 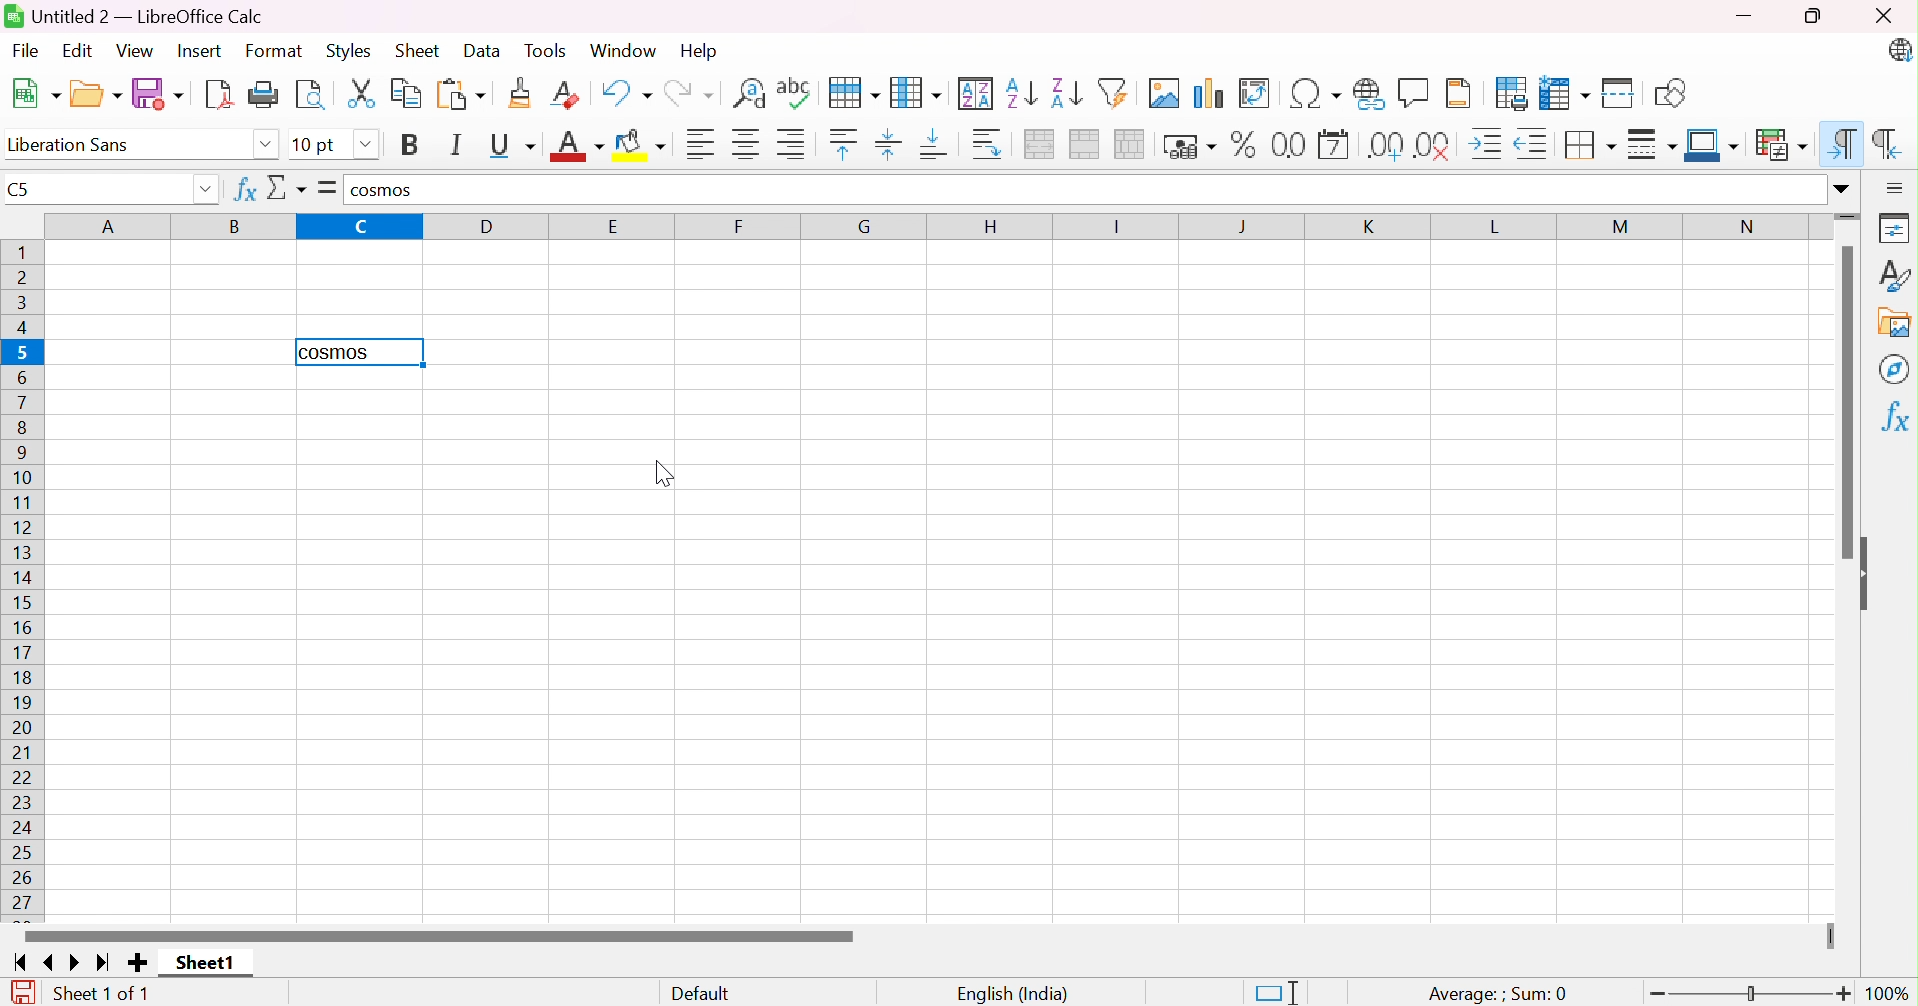 I want to click on Close, so click(x=1887, y=13).